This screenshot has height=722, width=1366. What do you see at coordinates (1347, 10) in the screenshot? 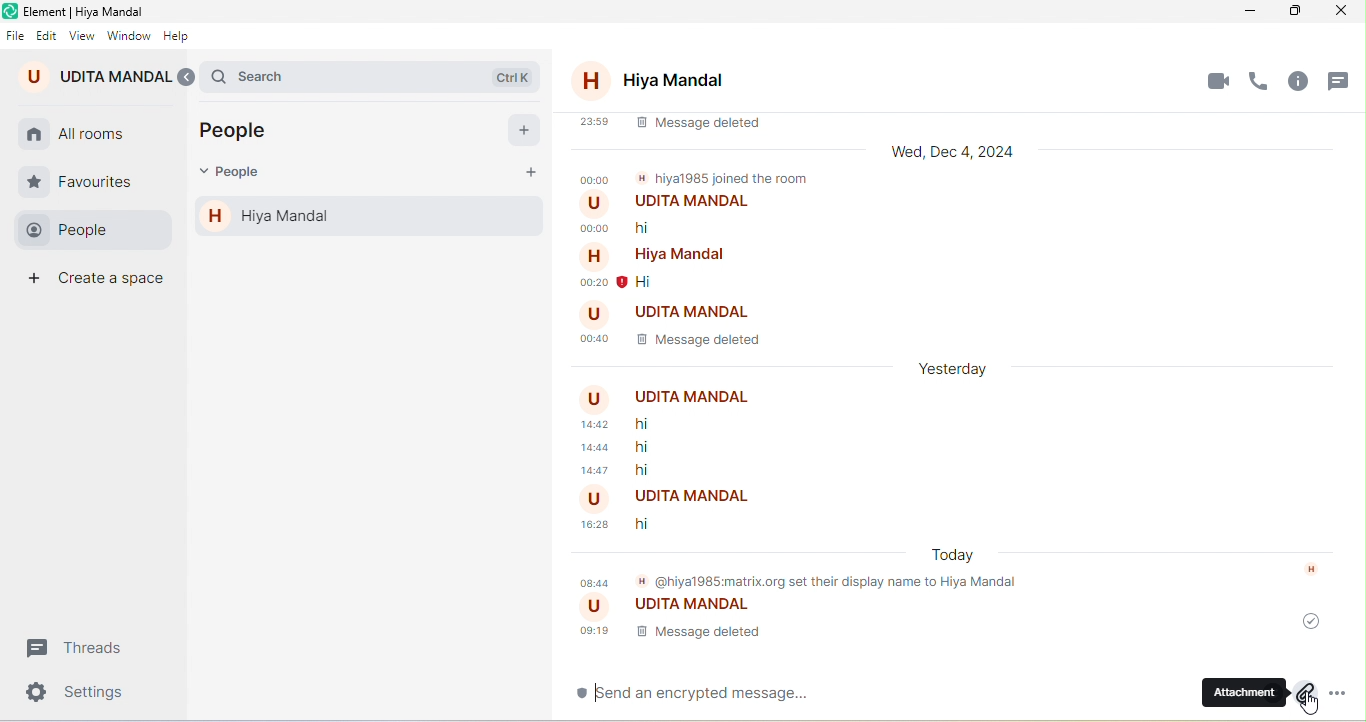
I see `close` at bounding box center [1347, 10].